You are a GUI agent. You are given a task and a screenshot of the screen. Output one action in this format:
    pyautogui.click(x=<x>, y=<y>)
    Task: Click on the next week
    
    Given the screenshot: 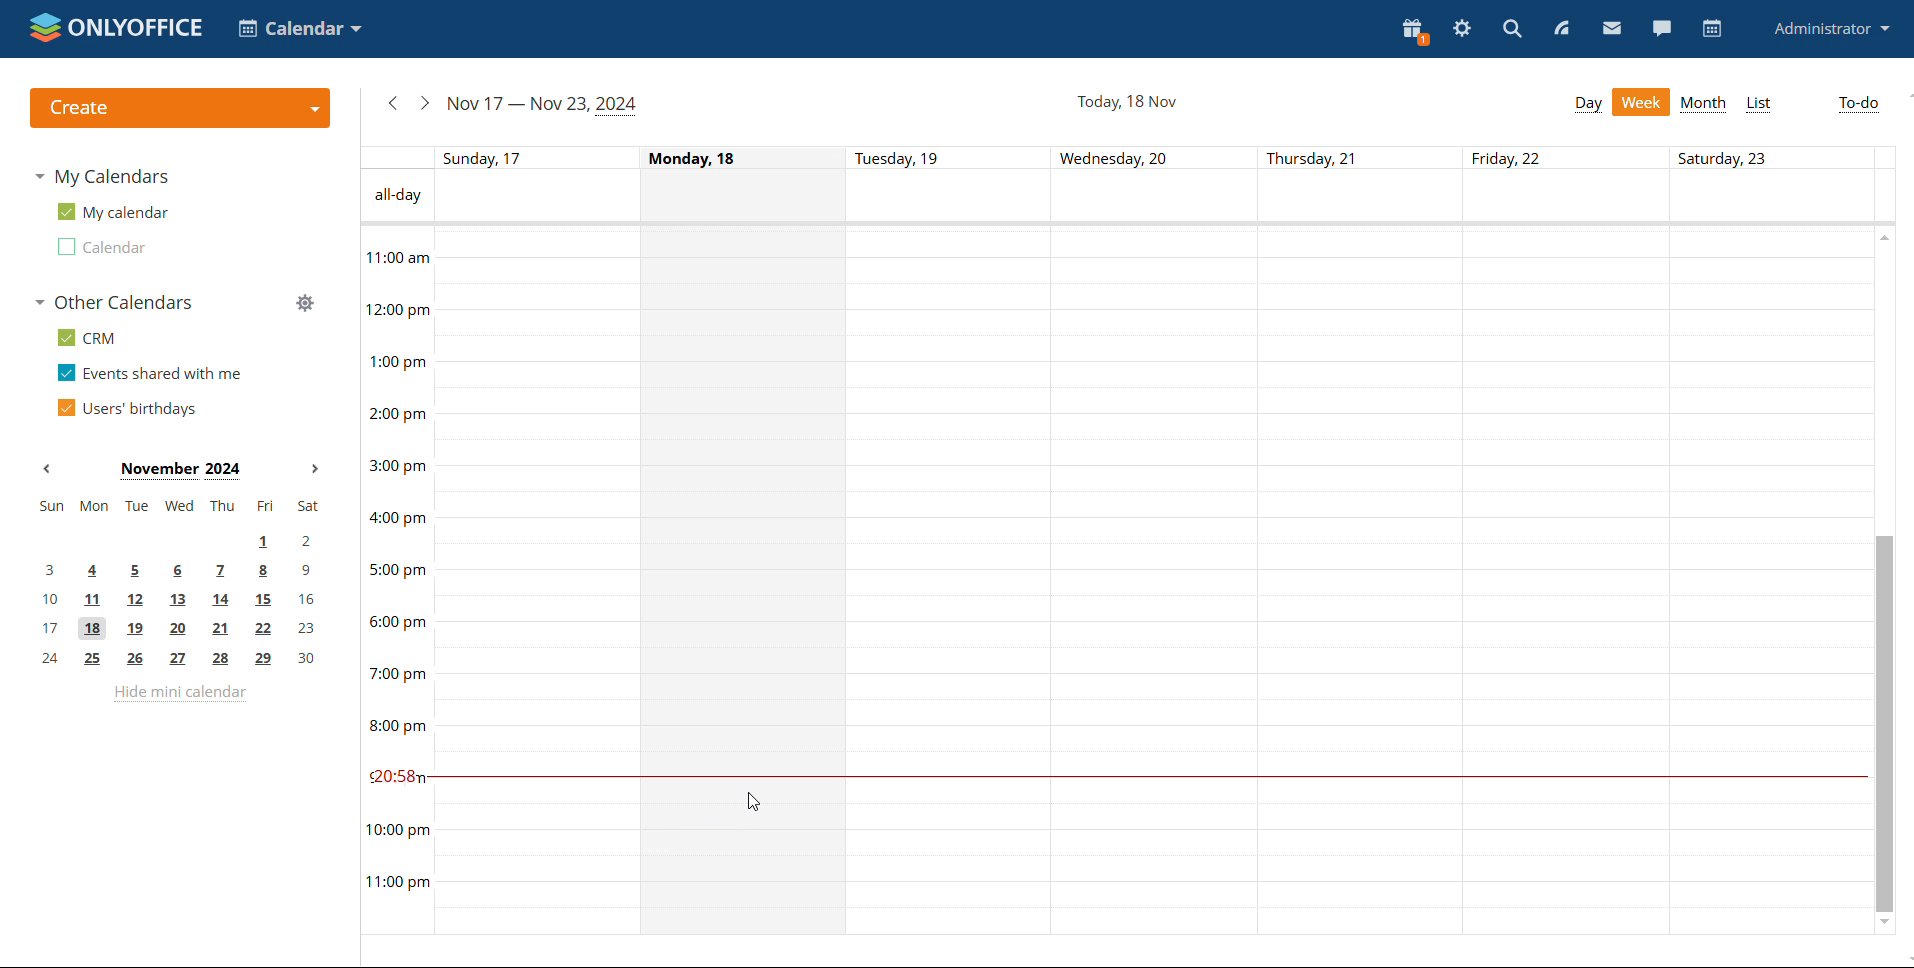 What is the action you would take?
    pyautogui.click(x=425, y=103)
    